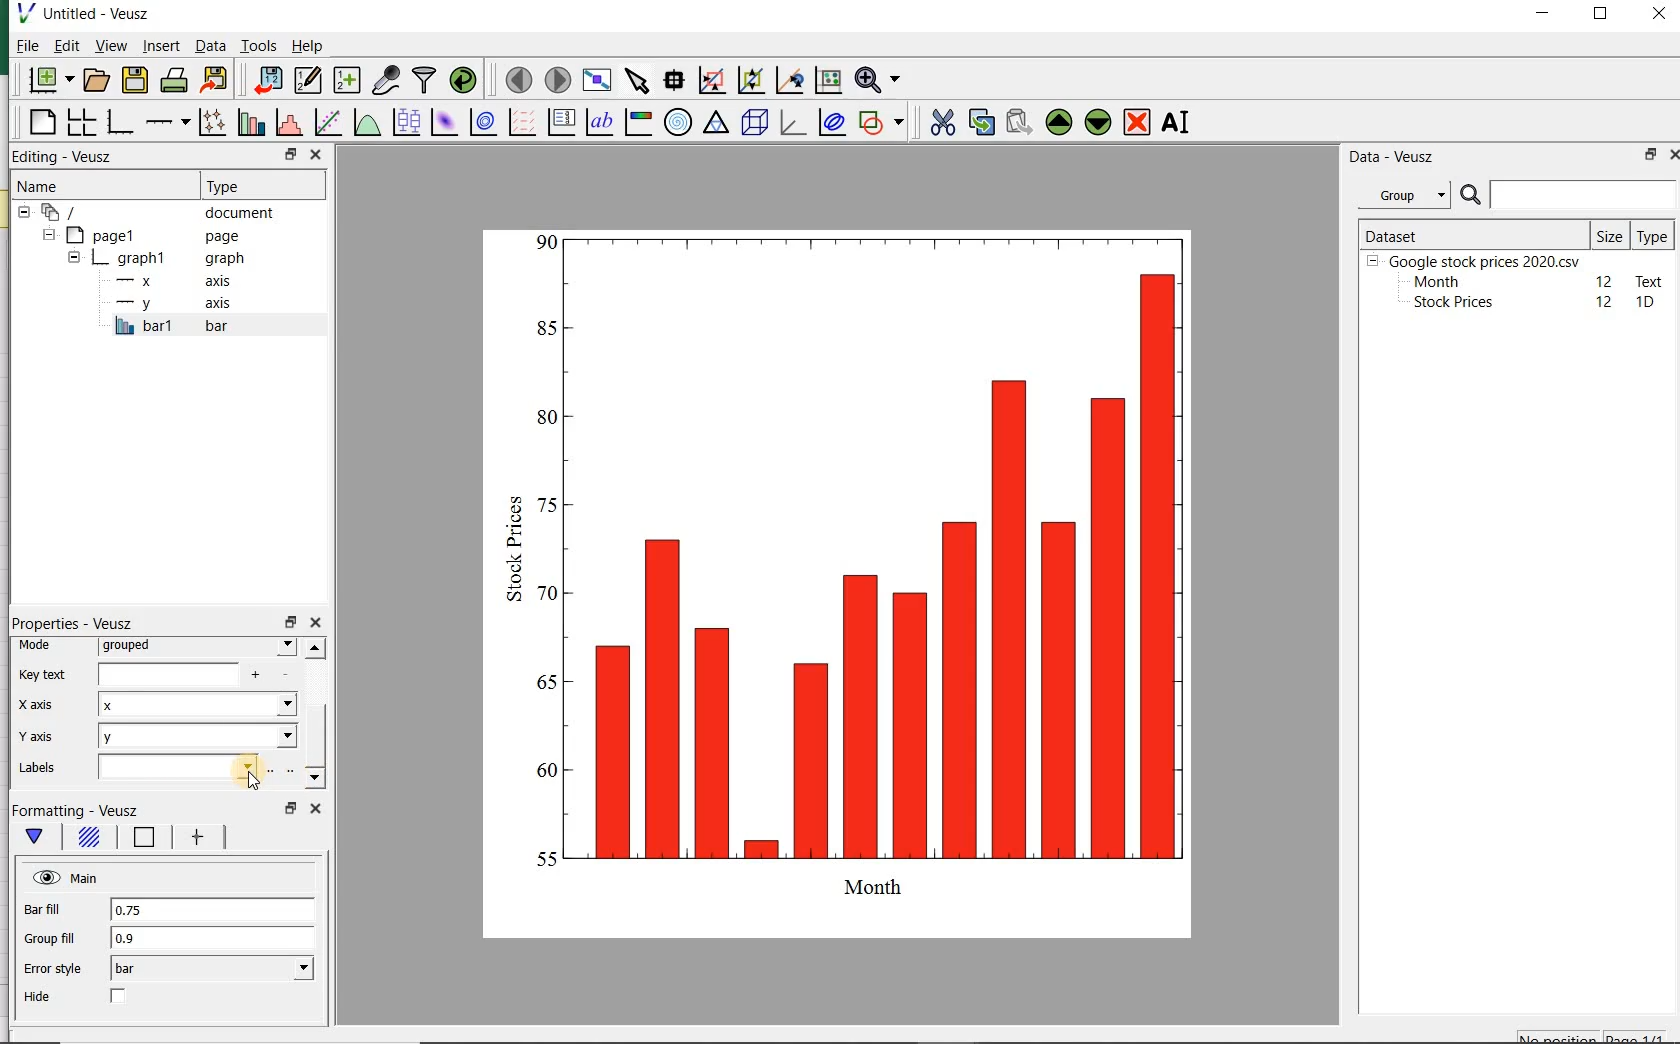 The height and width of the screenshot is (1044, 1680). Describe the element at coordinates (480, 124) in the screenshot. I see `plot a 2d dataset as contours` at that location.